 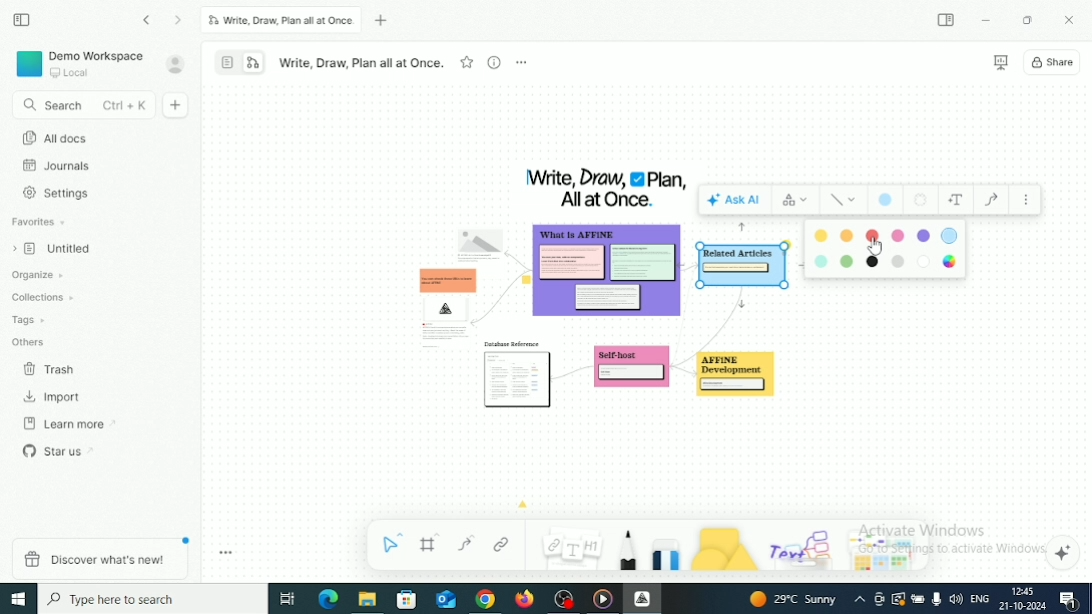 I want to click on Journals, so click(x=58, y=166).